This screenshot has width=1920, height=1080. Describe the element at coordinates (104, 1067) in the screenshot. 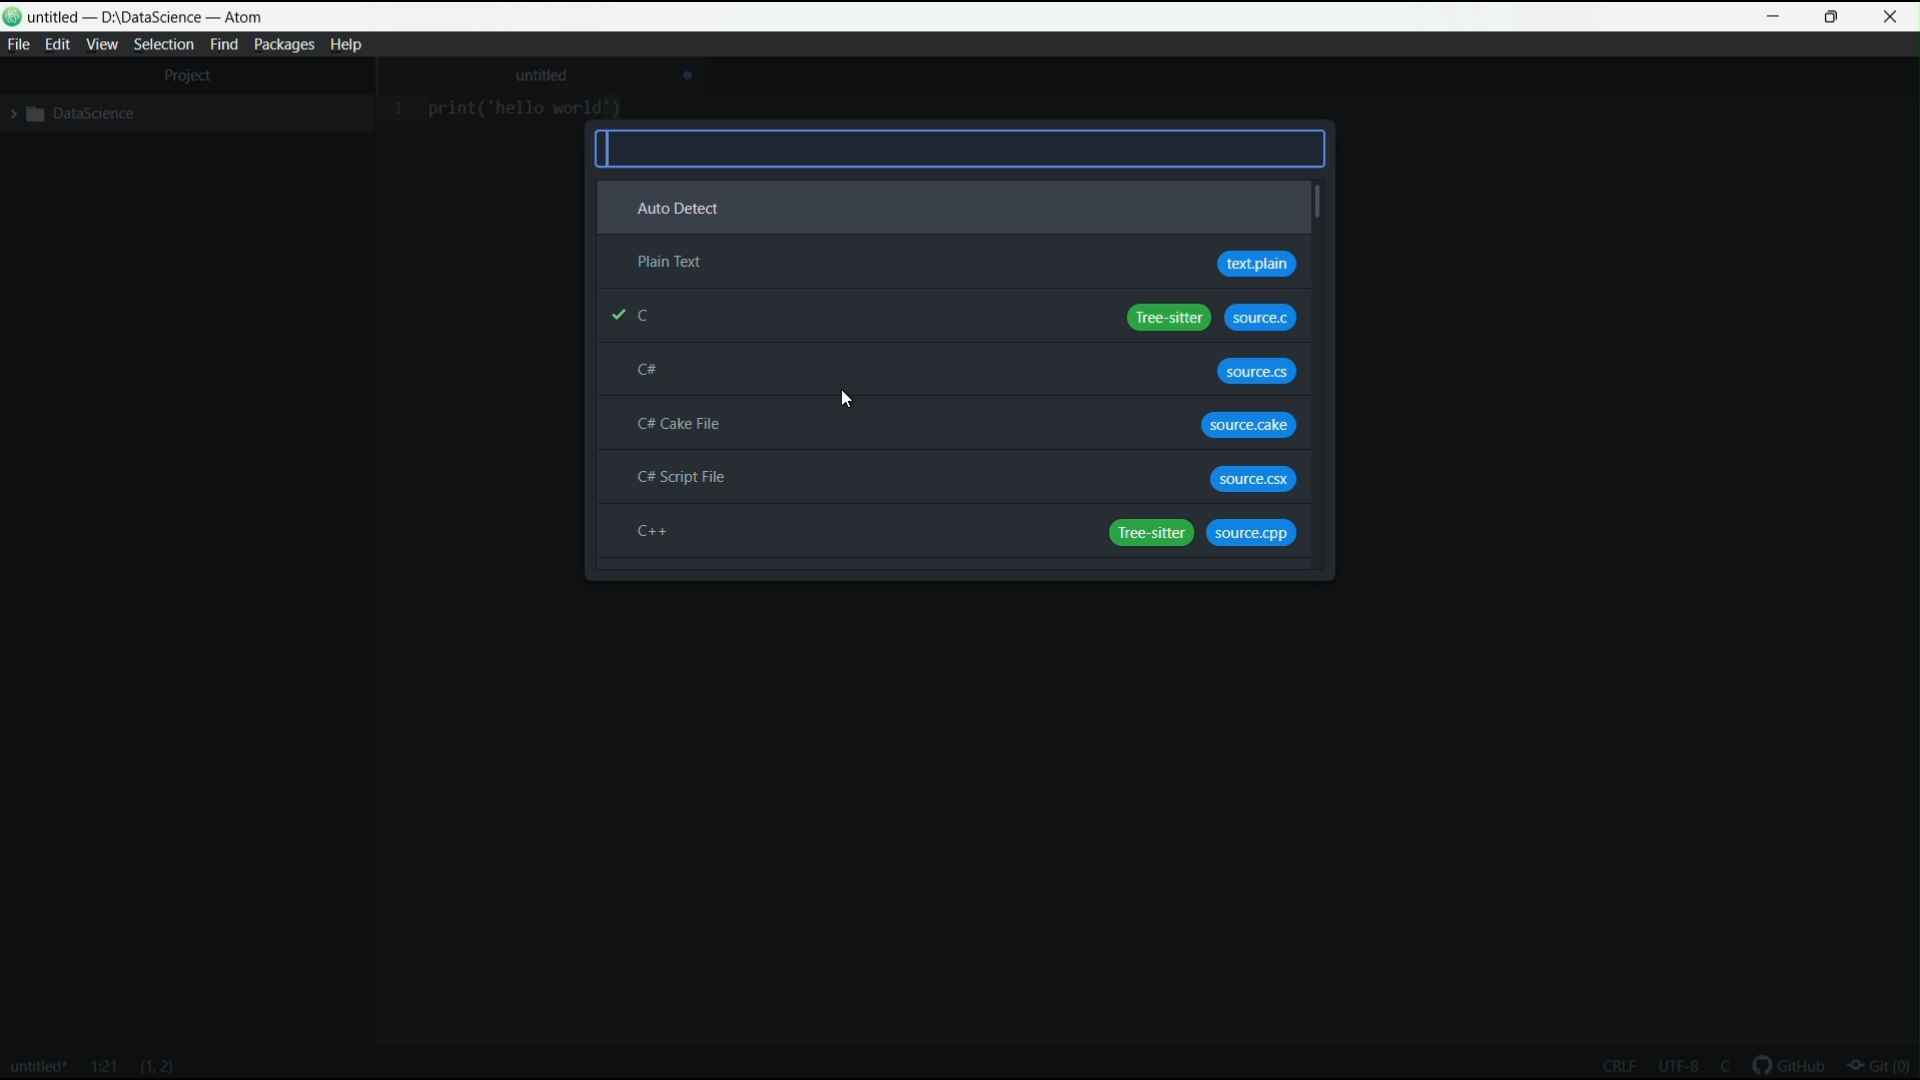

I see `line and column` at that location.